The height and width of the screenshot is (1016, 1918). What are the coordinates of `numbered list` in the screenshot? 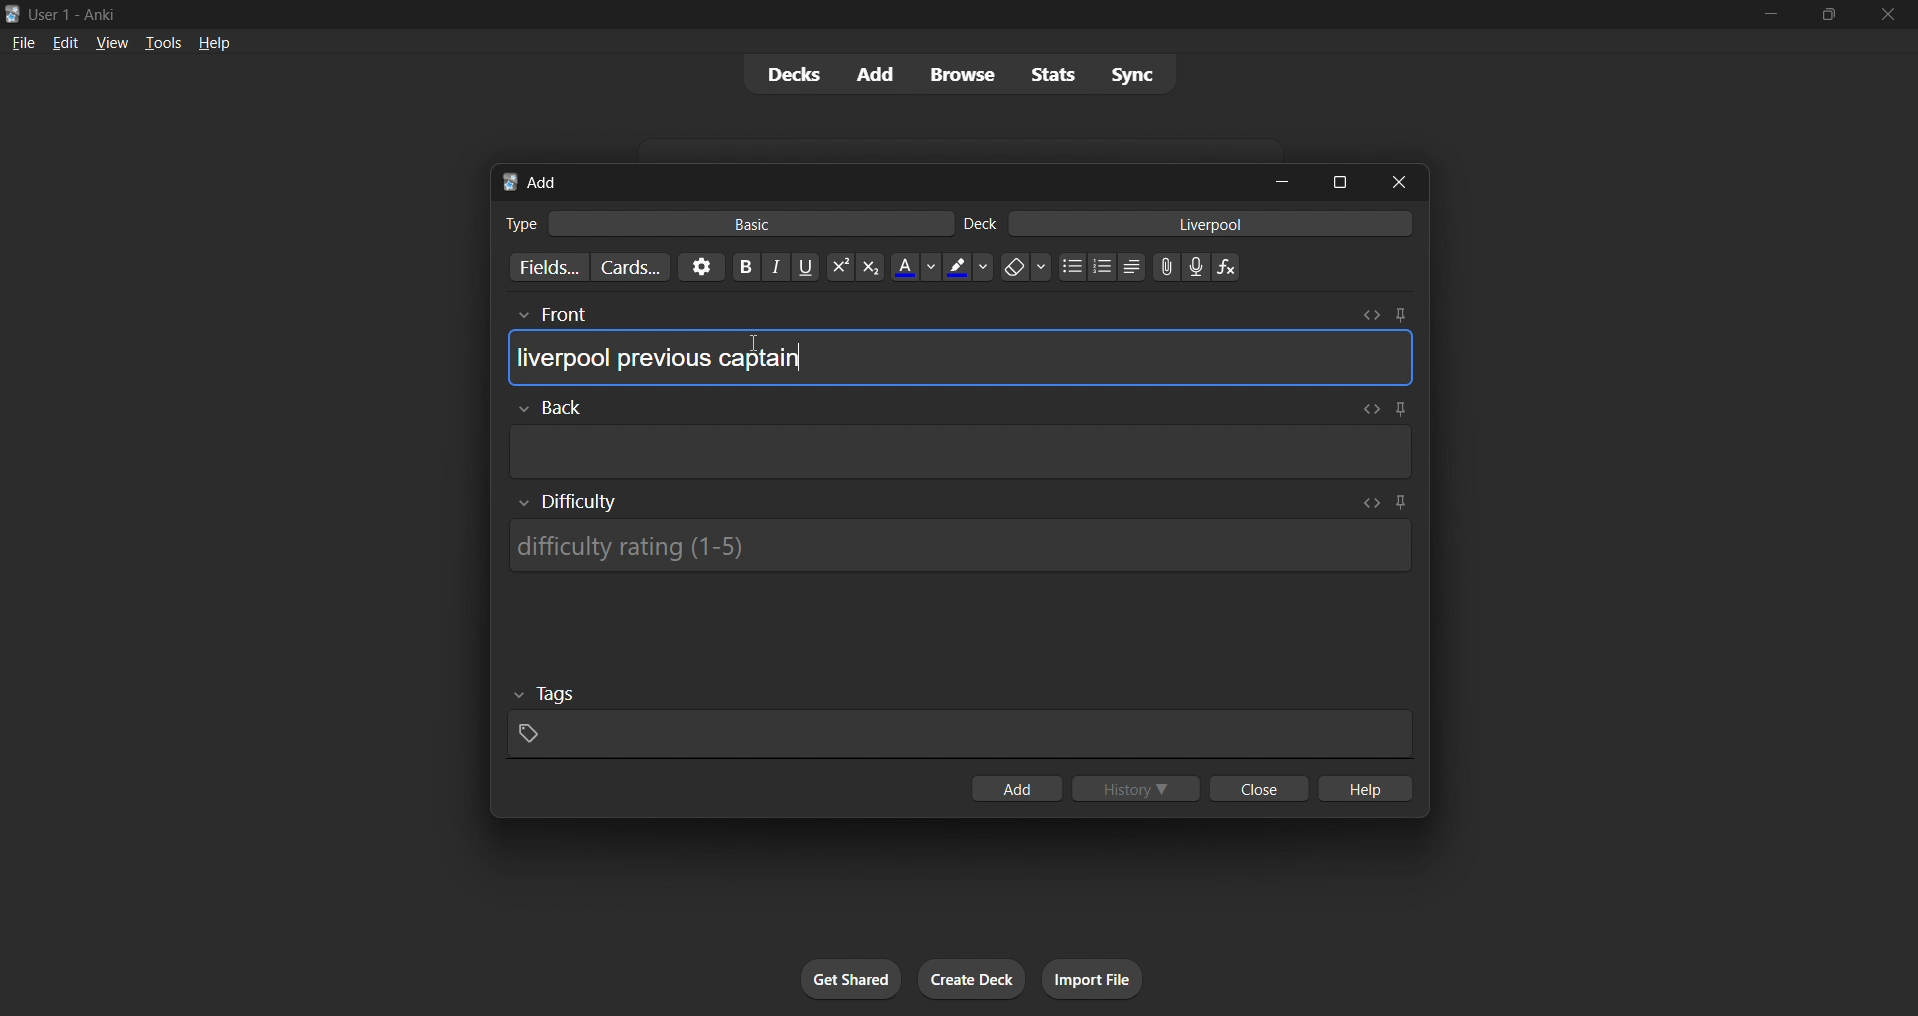 It's located at (1103, 269).